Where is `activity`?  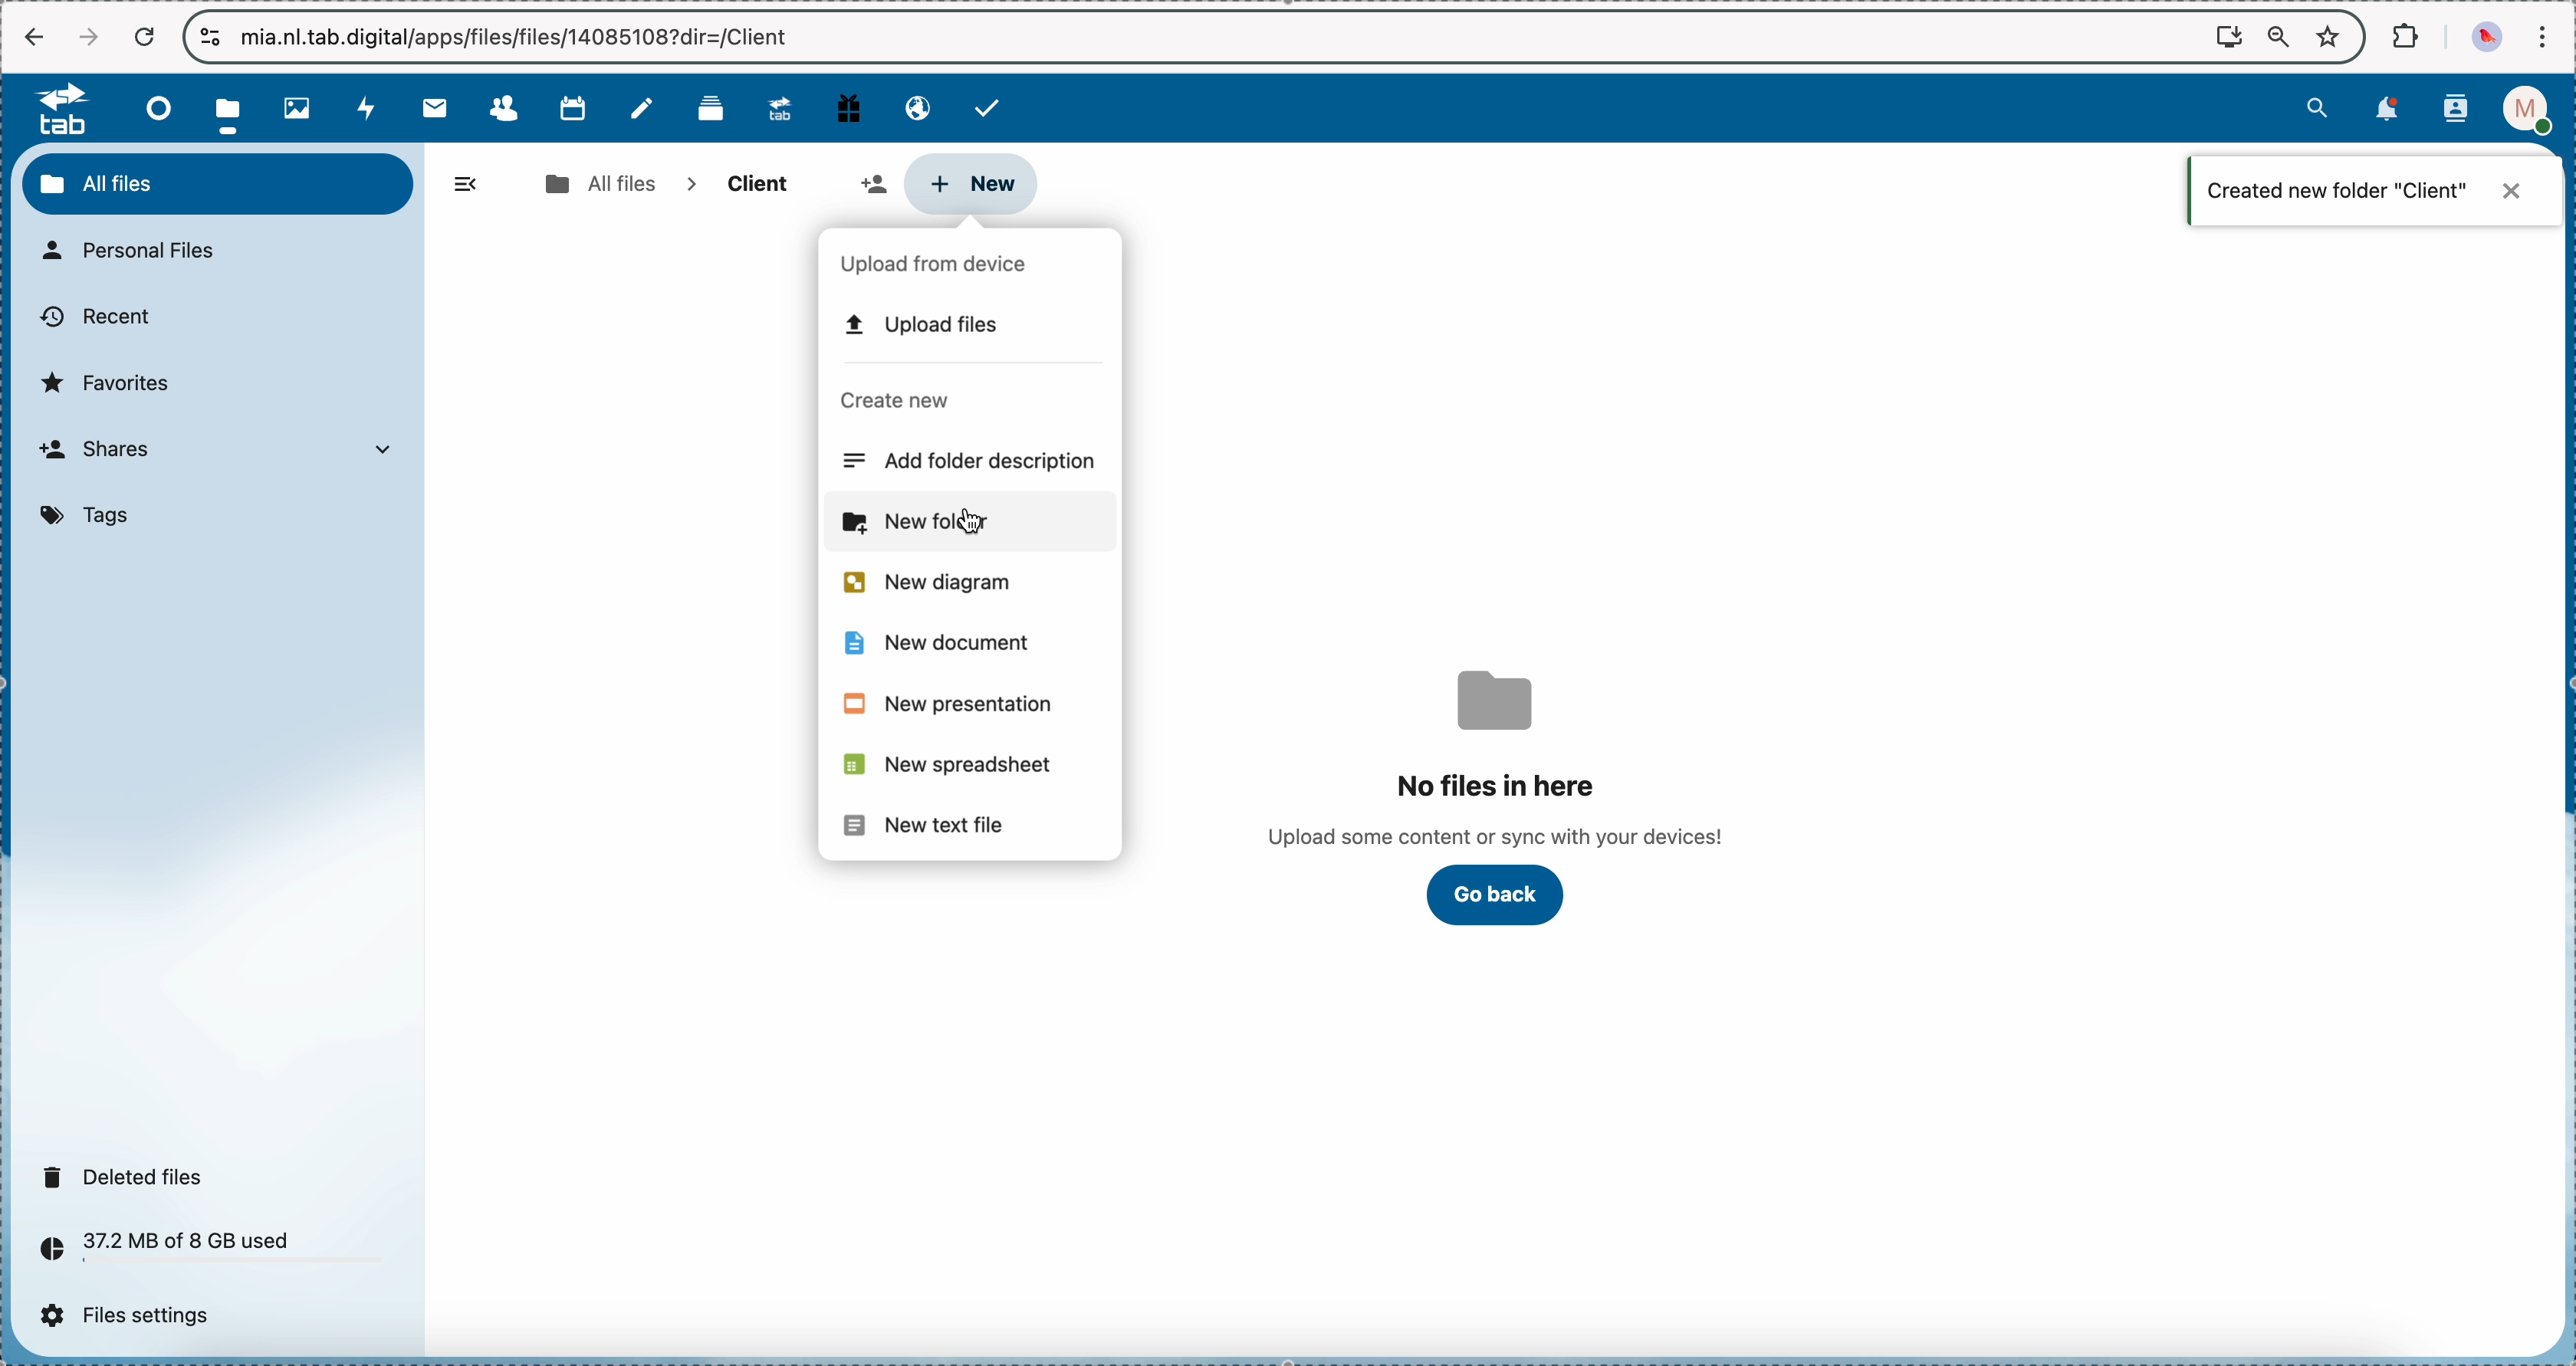 activity is located at coordinates (369, 108).